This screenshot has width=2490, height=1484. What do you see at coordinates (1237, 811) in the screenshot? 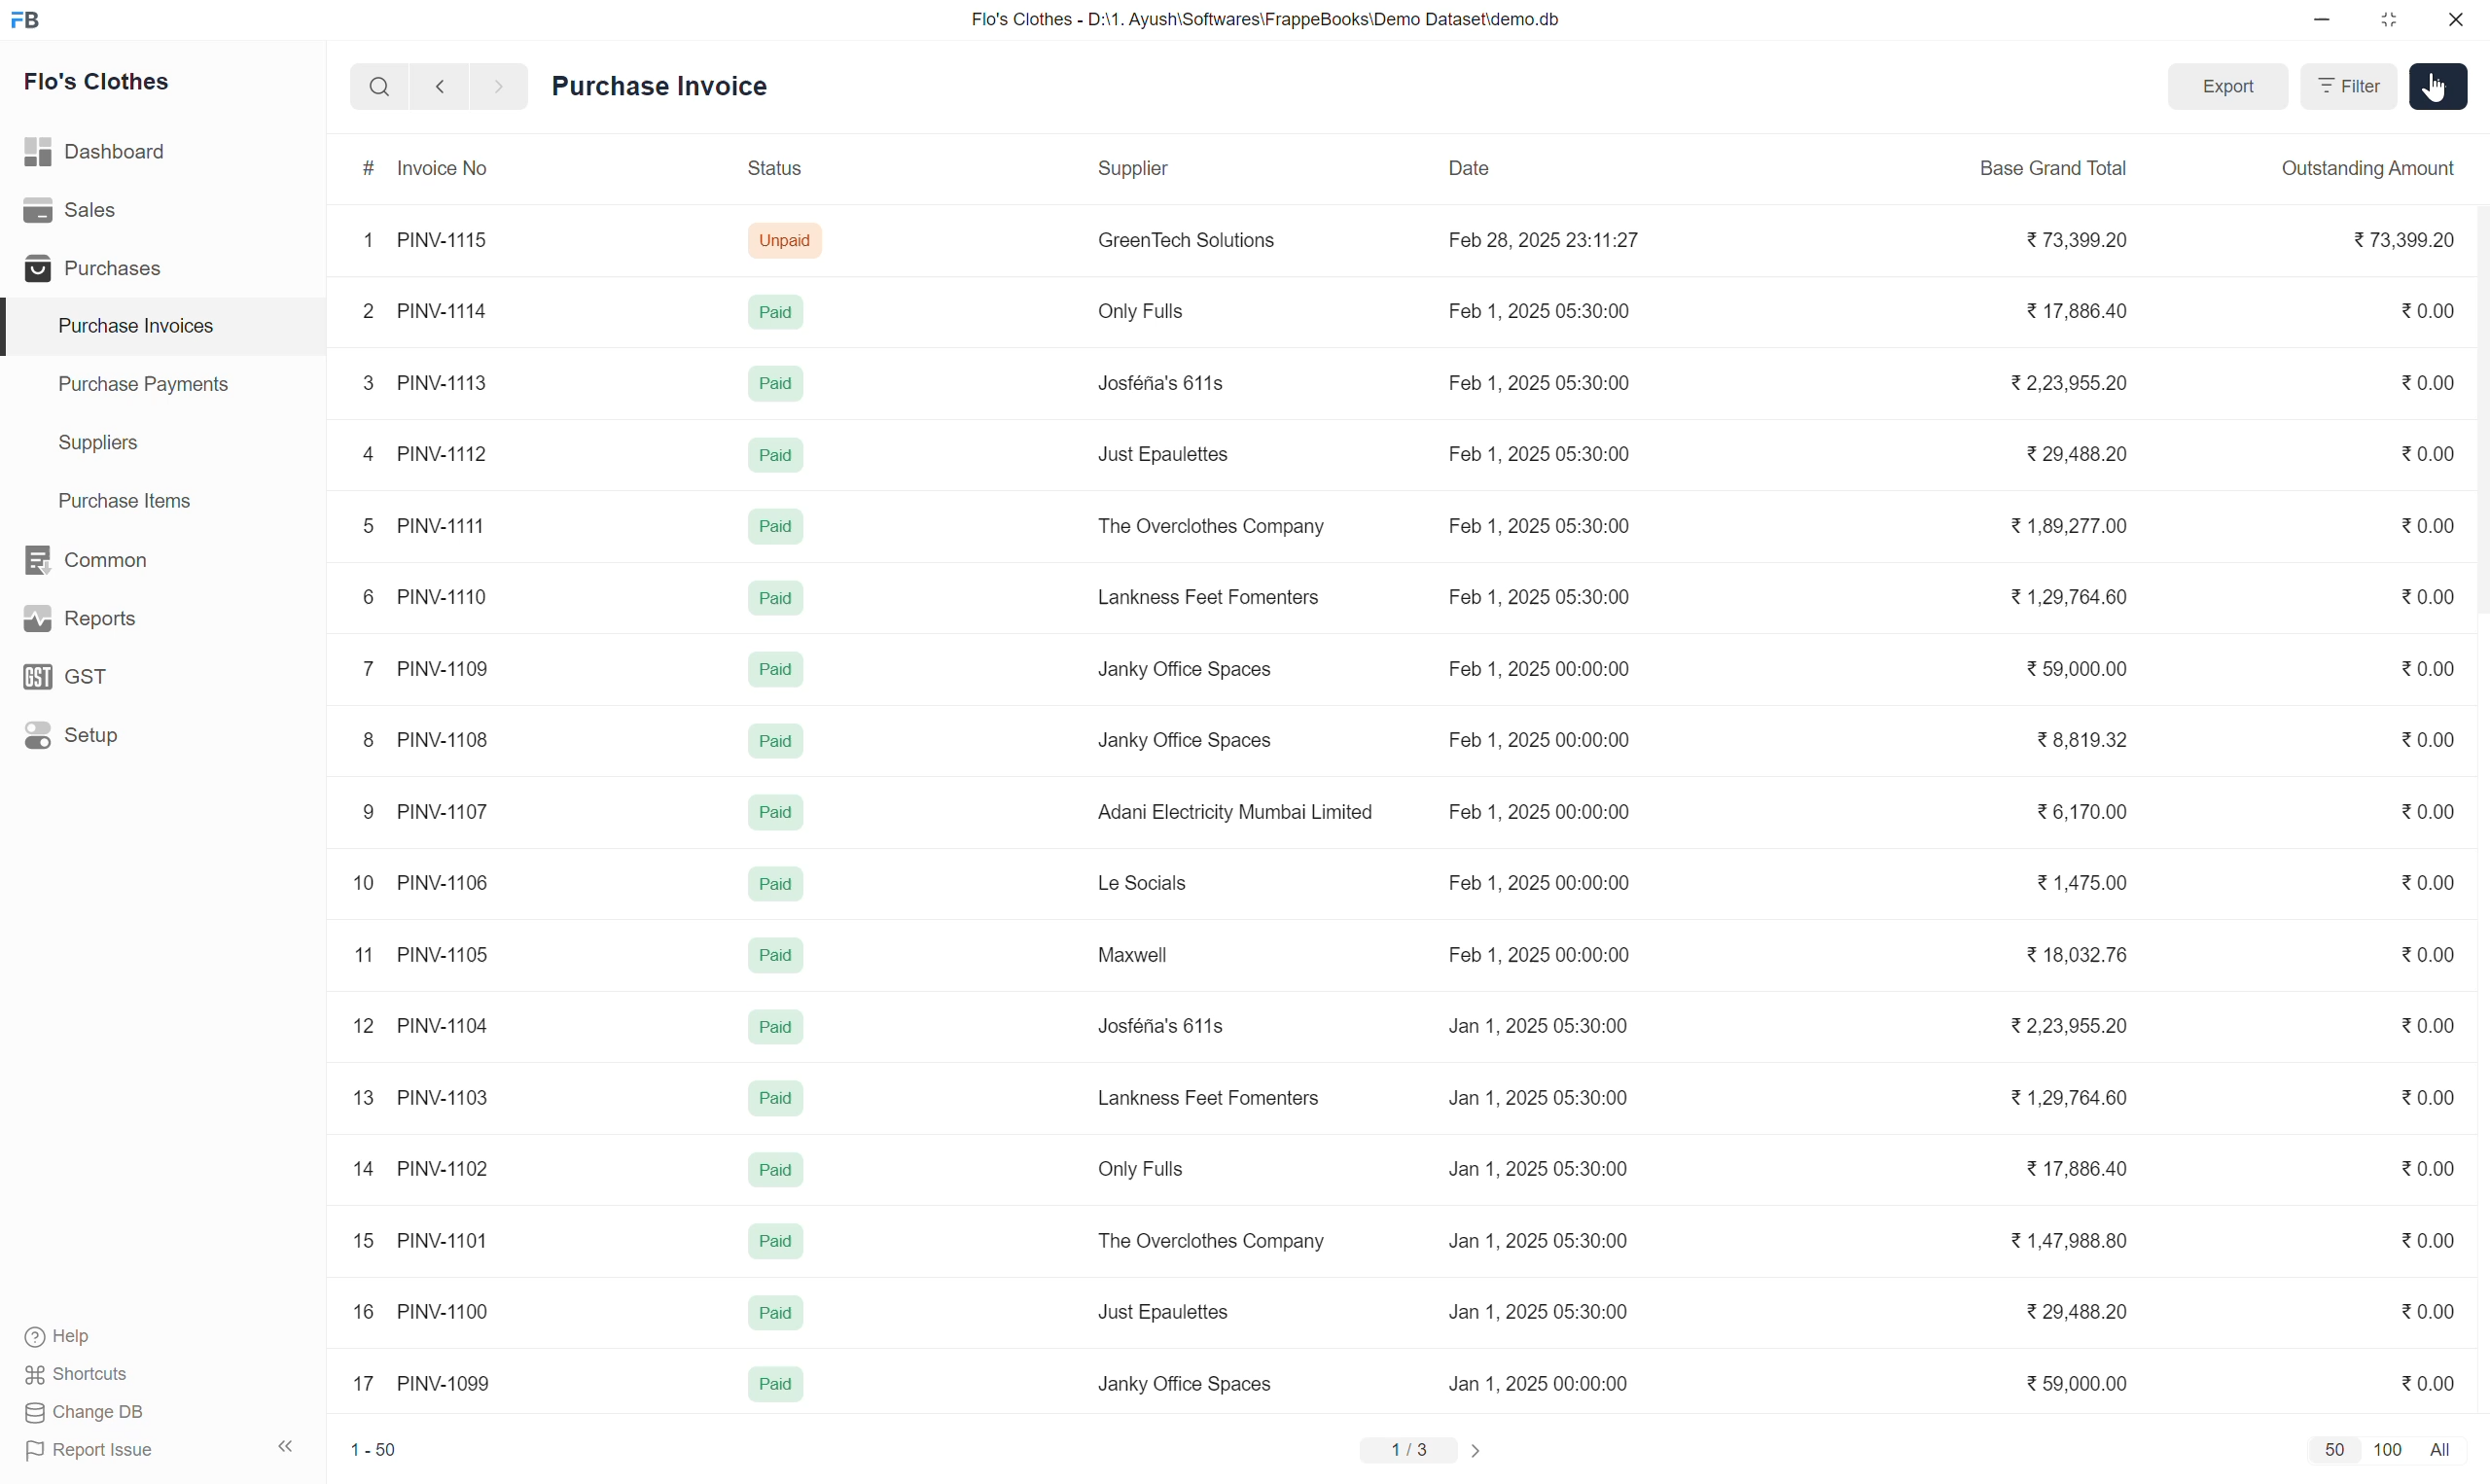
I see `Adani Electricity Mumbai Limited` at bounding box center [1237, 811].